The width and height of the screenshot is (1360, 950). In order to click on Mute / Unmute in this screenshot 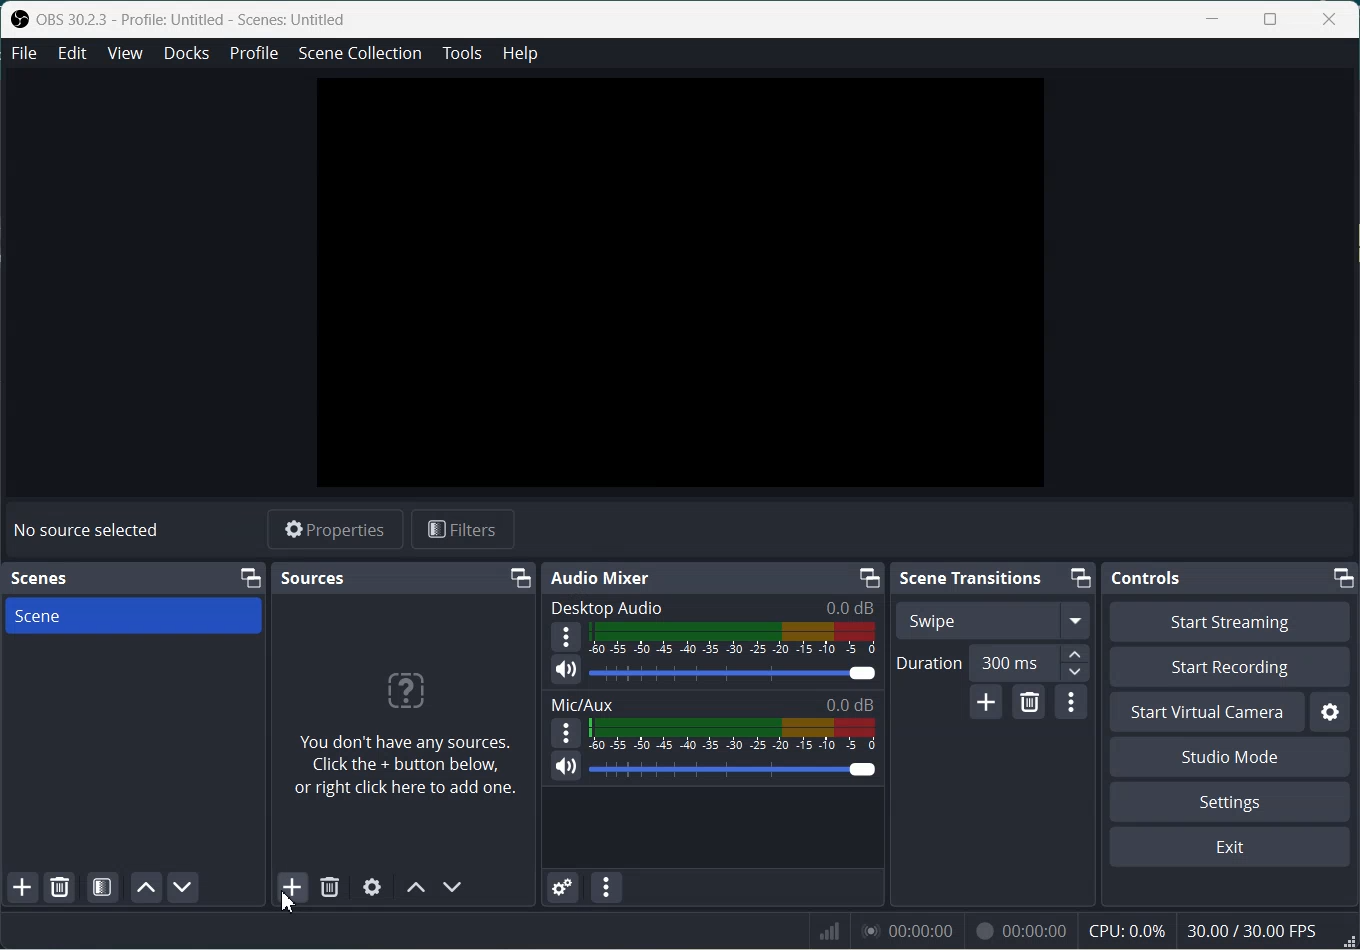, I will do `click(567, 767)`.